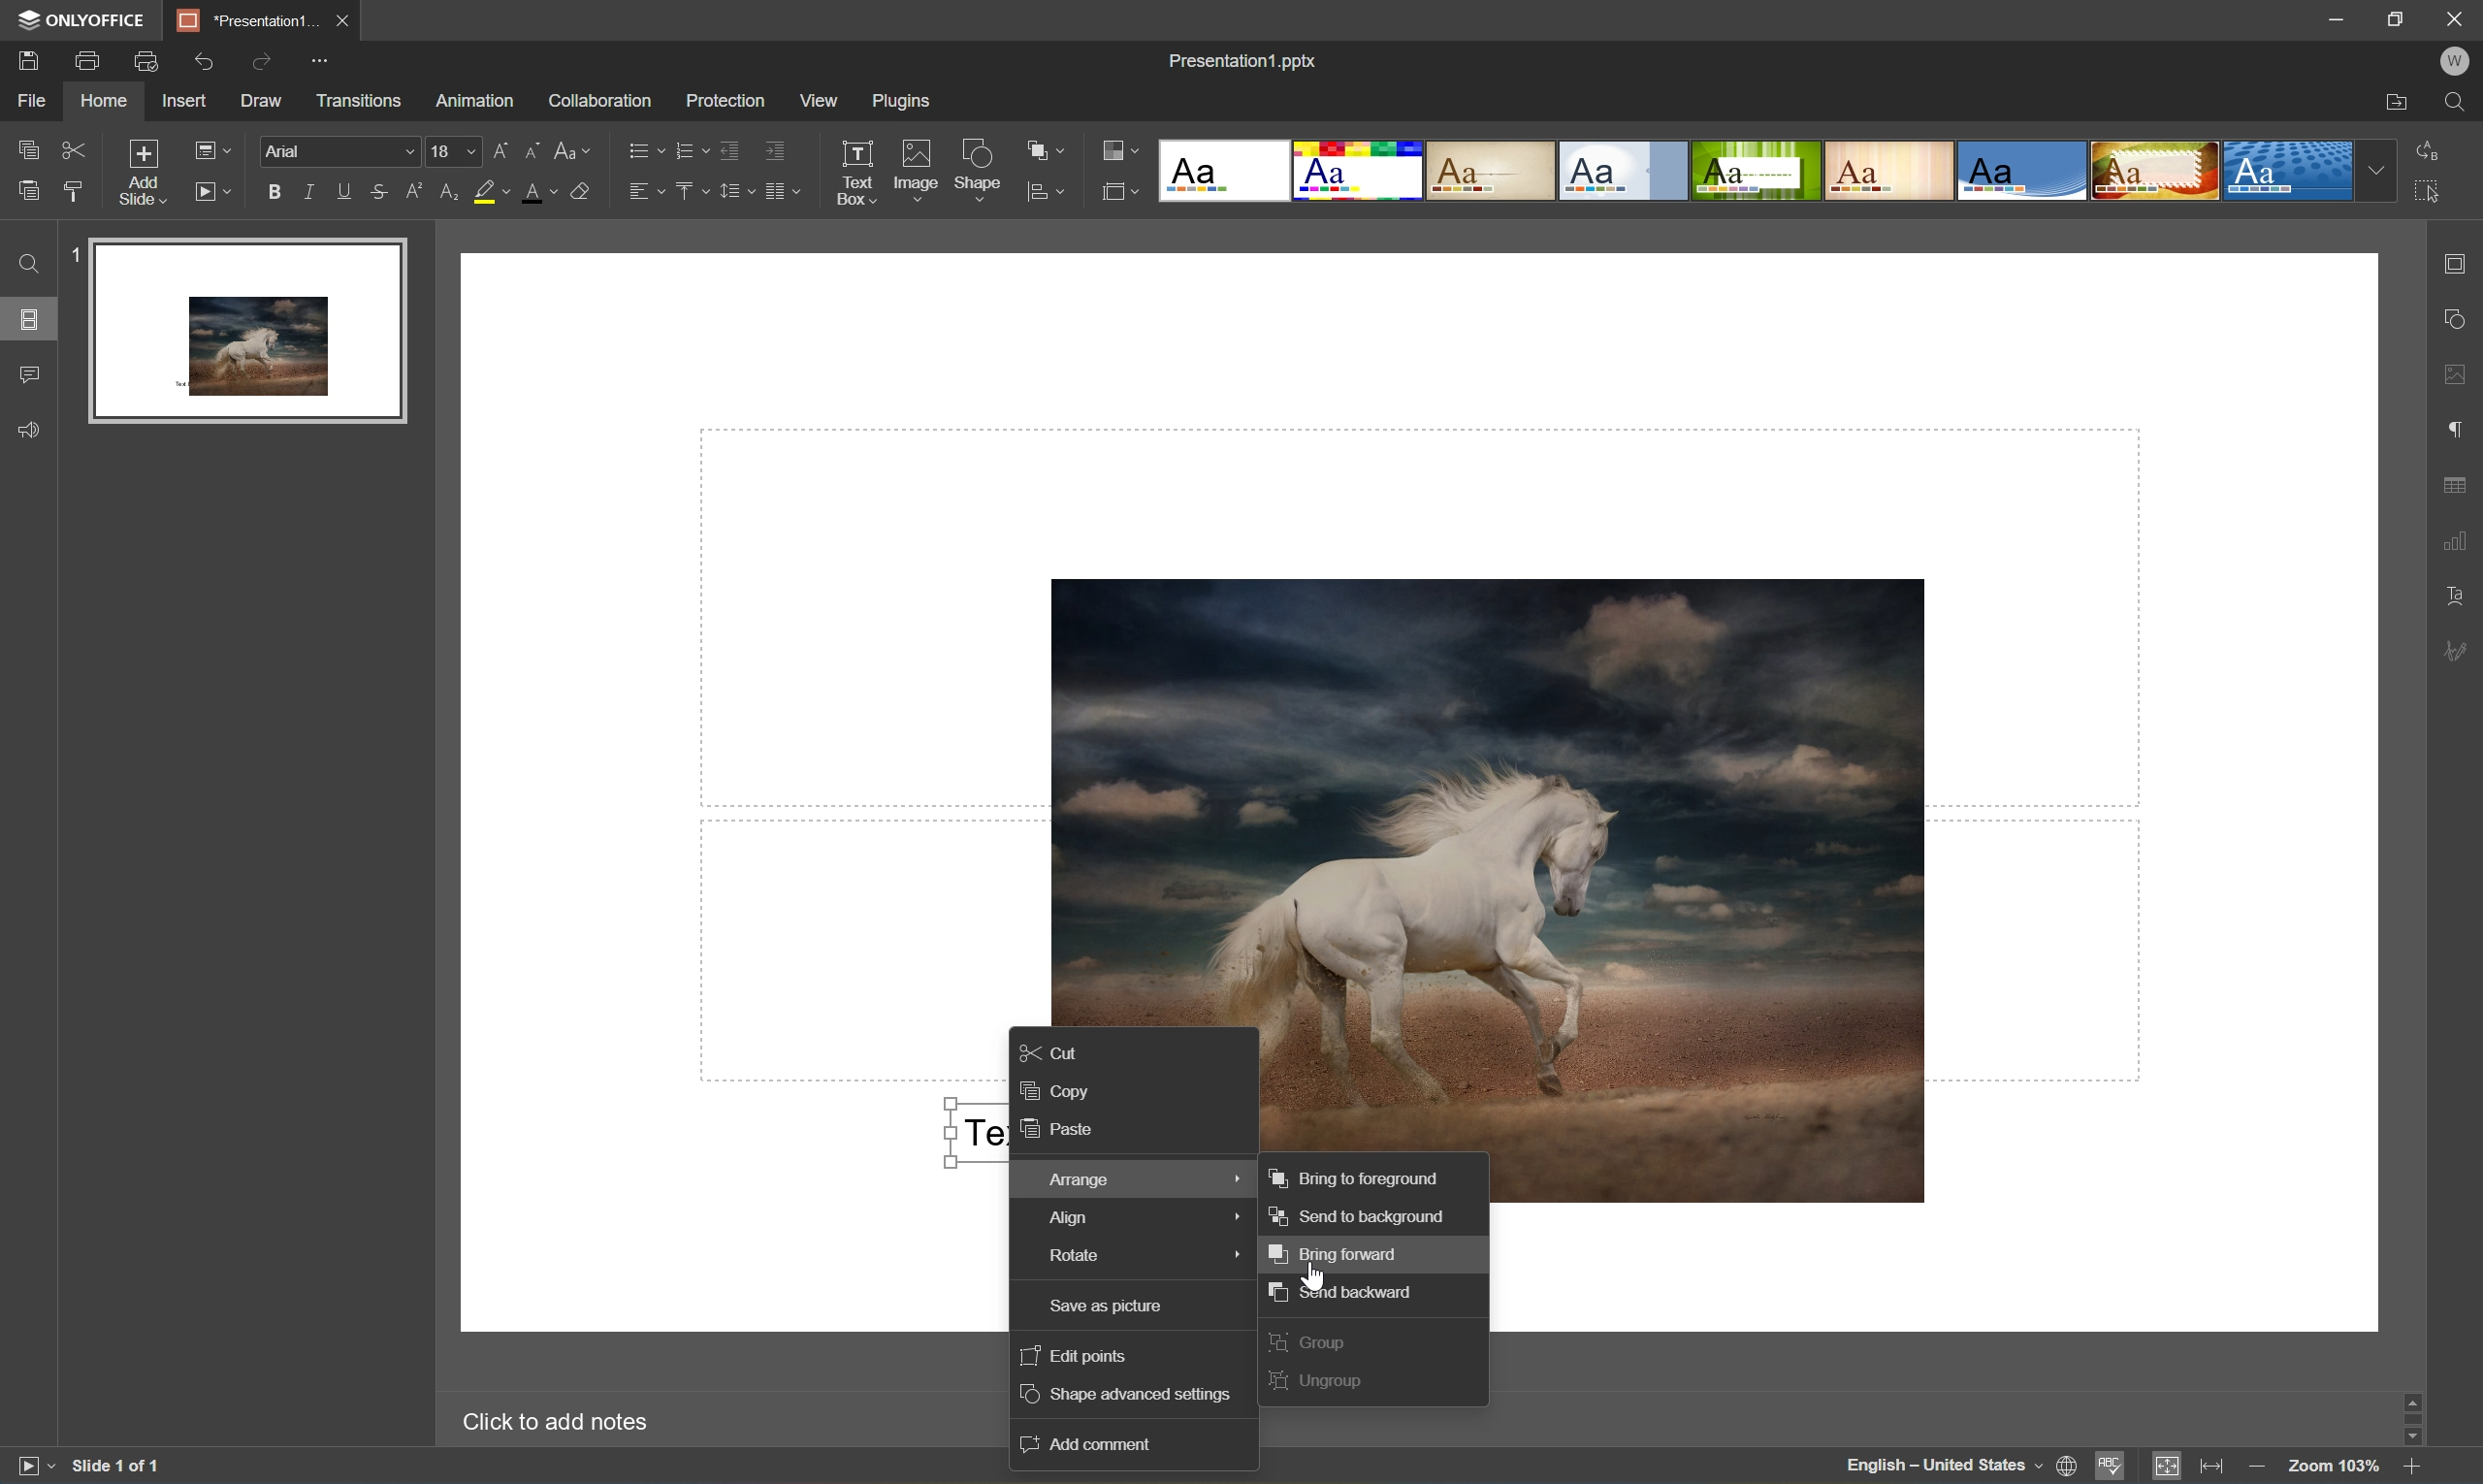 This screenshot has width=2483, height=1484. I want to click on Zoom In, so click(2413, 1469).